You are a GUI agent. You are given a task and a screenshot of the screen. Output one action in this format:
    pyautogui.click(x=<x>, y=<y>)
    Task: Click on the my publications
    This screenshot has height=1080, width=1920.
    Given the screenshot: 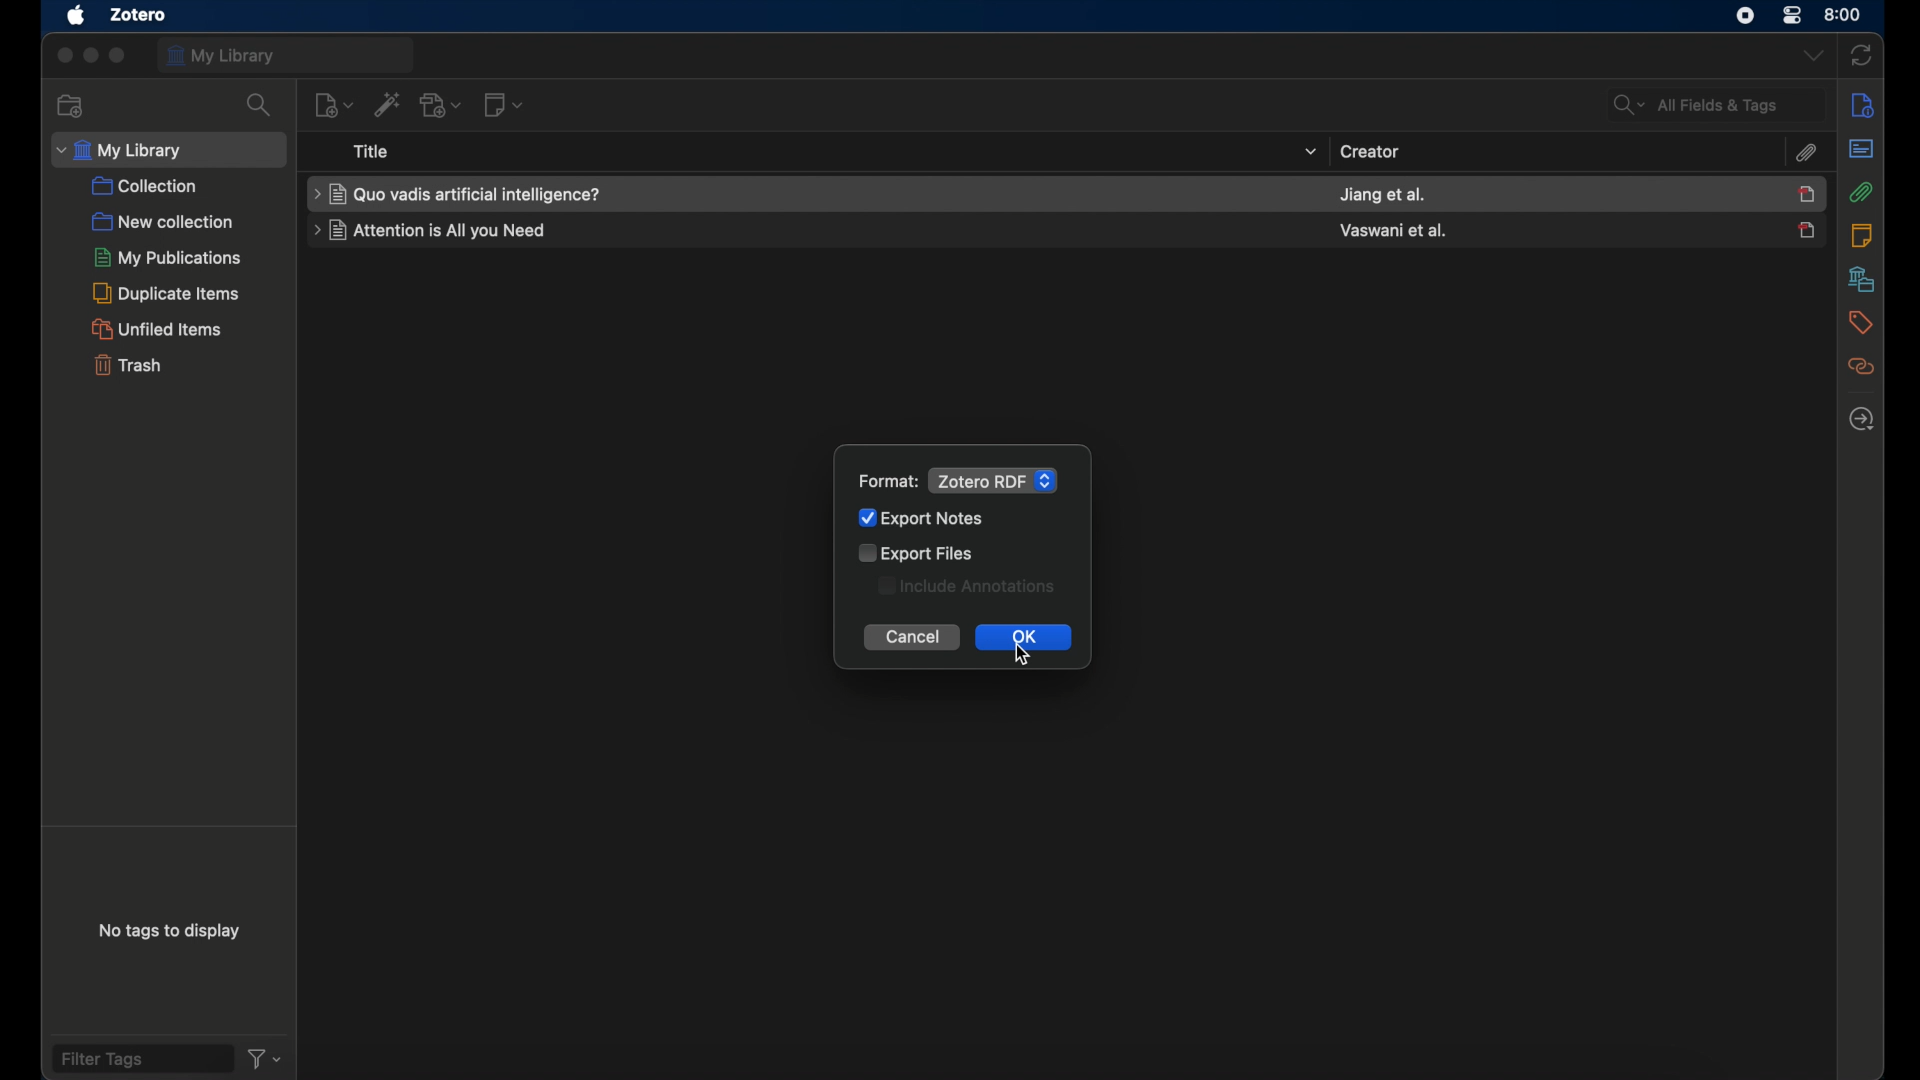 What is the action you would take?
    pyautogui.click(x=169, y=257)
    